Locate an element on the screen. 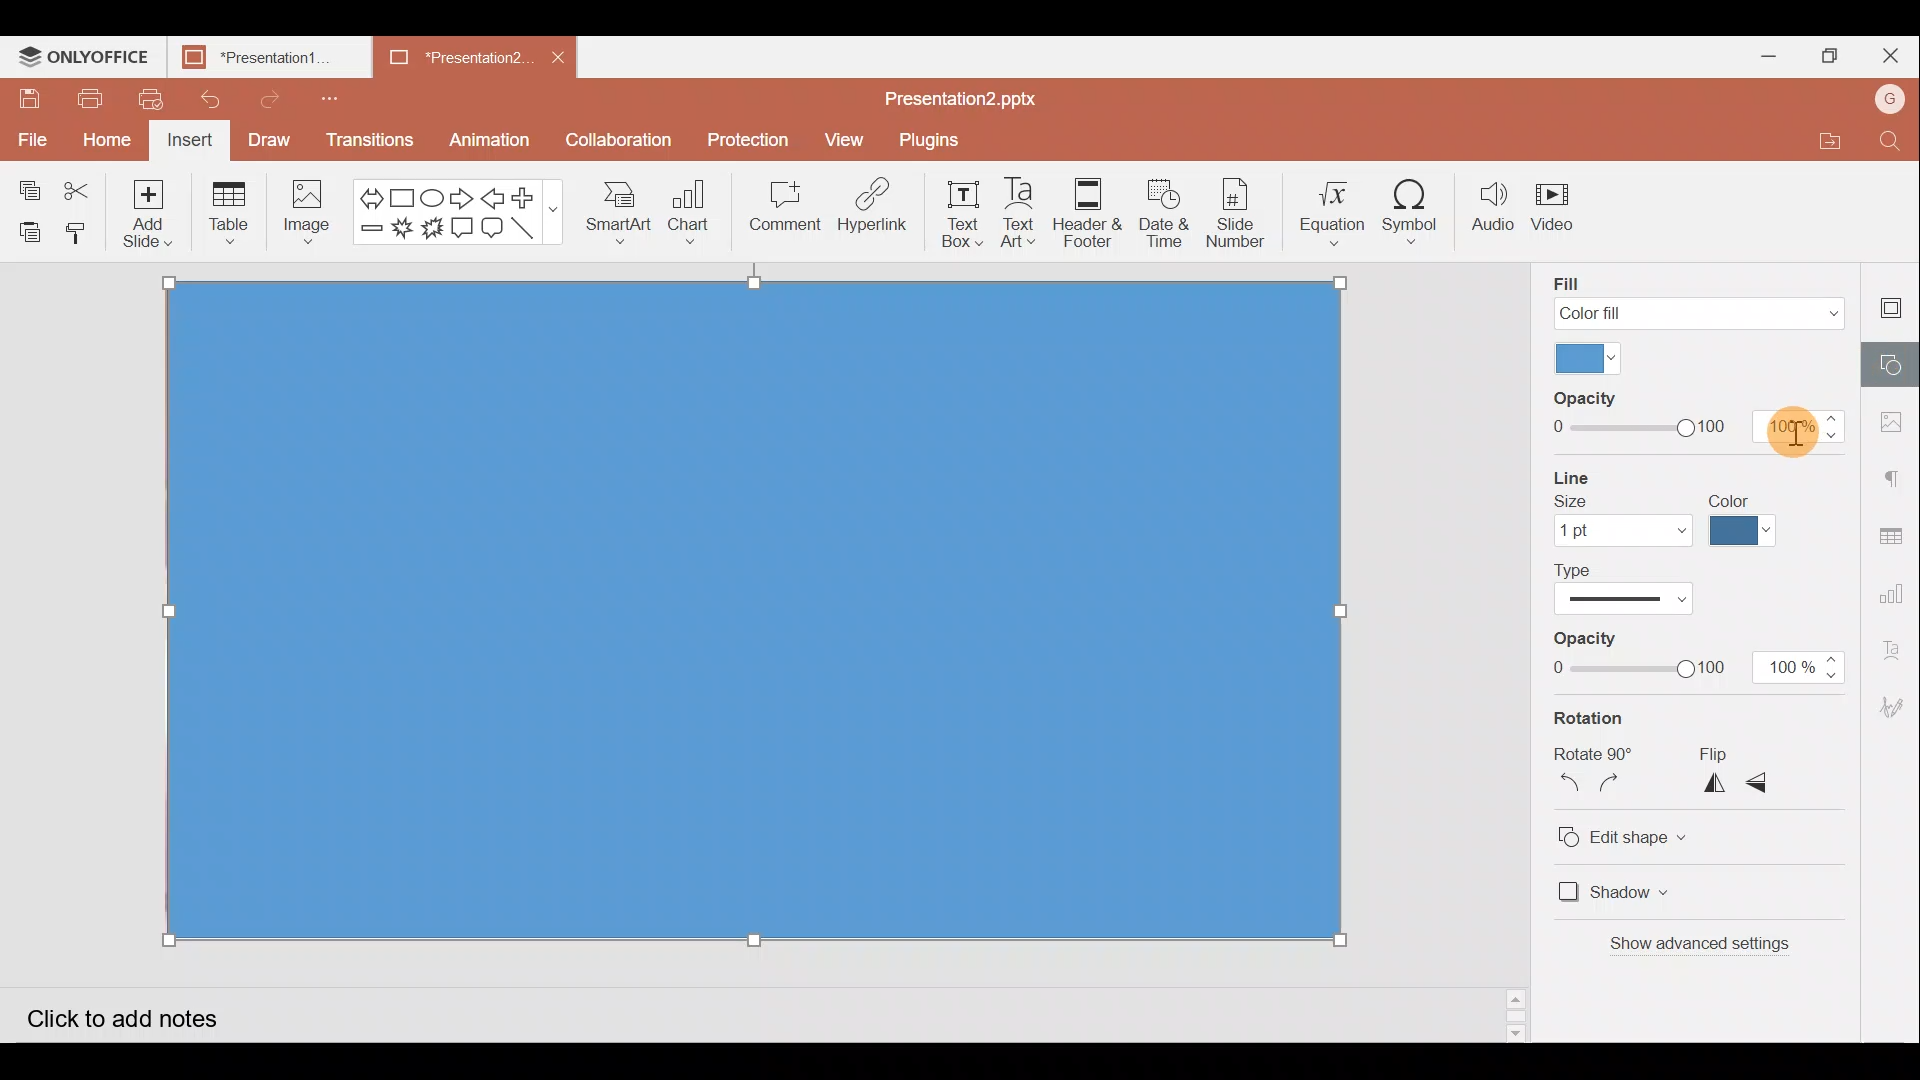 This screenshot has height=1080, width=1920. File is located at coordinates (30, 134).